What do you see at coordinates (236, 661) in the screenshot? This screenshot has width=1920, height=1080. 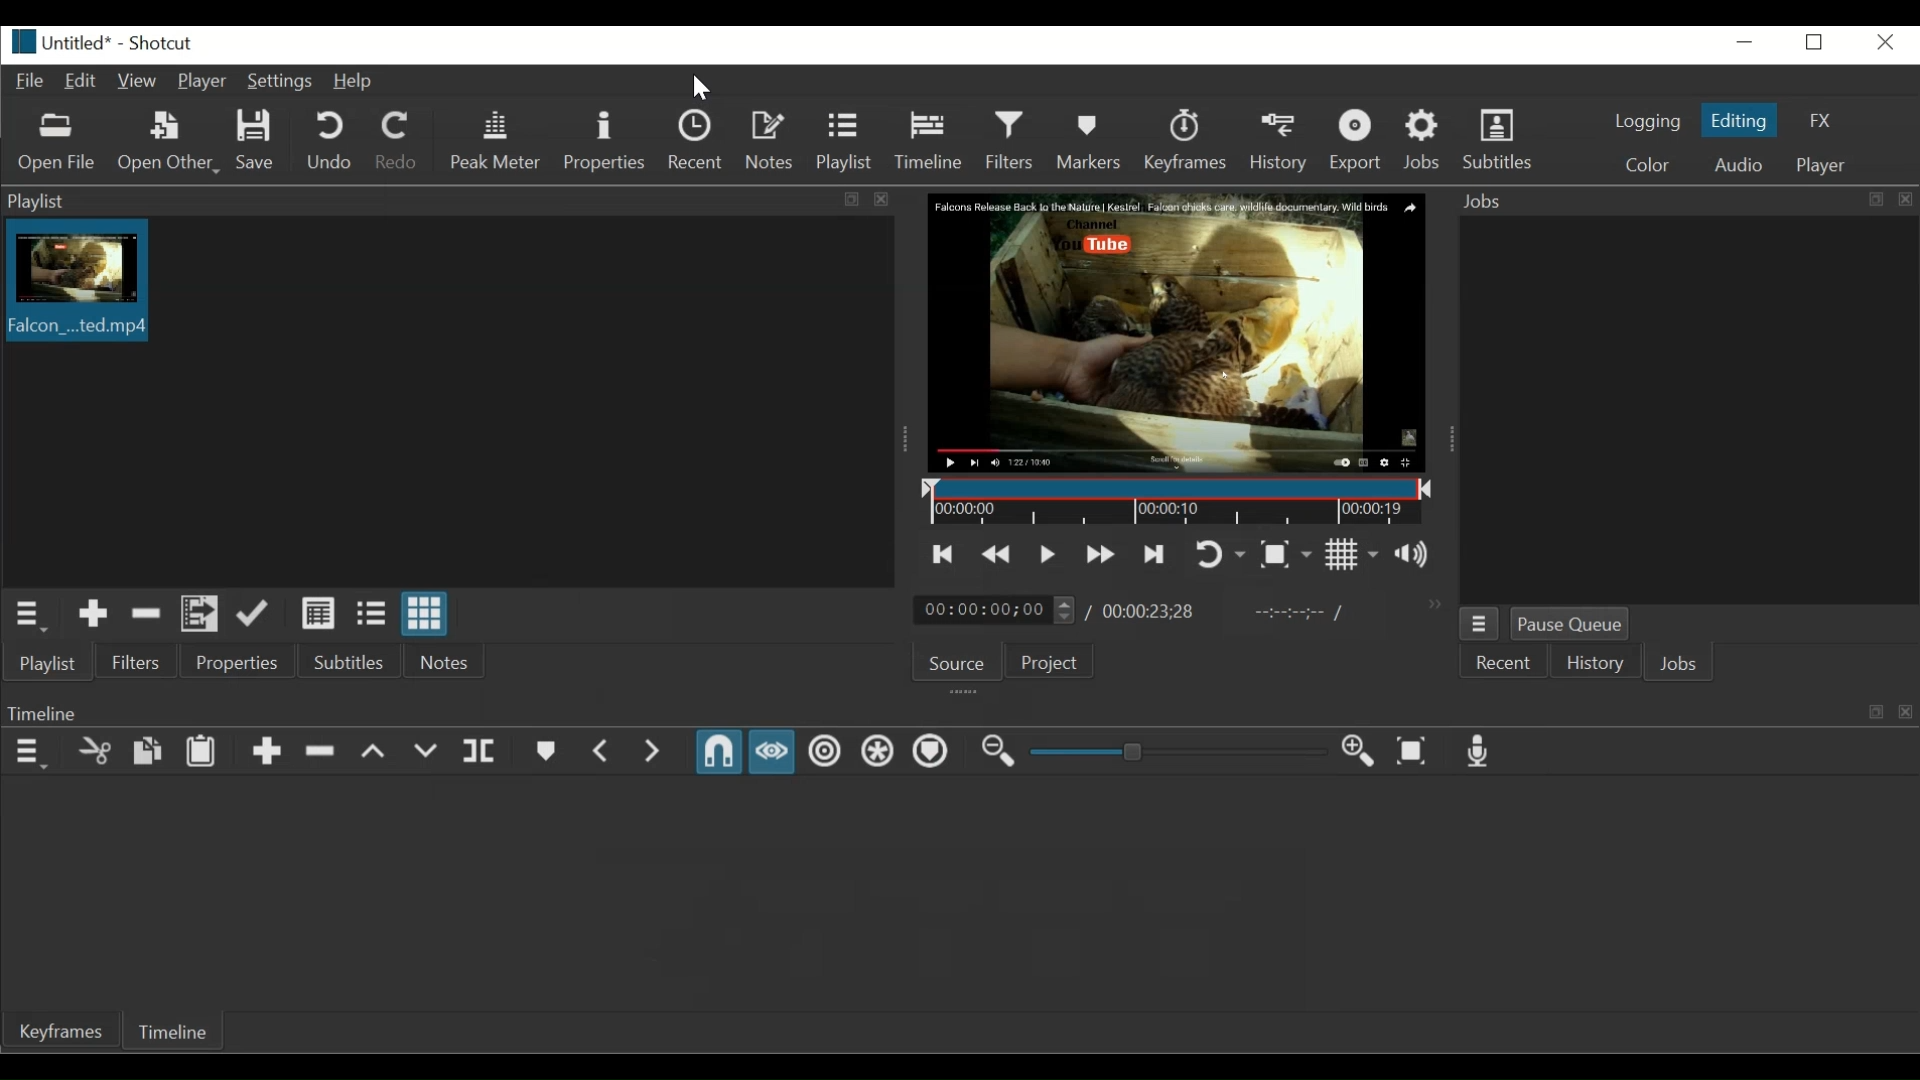 I see `Properties` at bounding box center [236, 661].